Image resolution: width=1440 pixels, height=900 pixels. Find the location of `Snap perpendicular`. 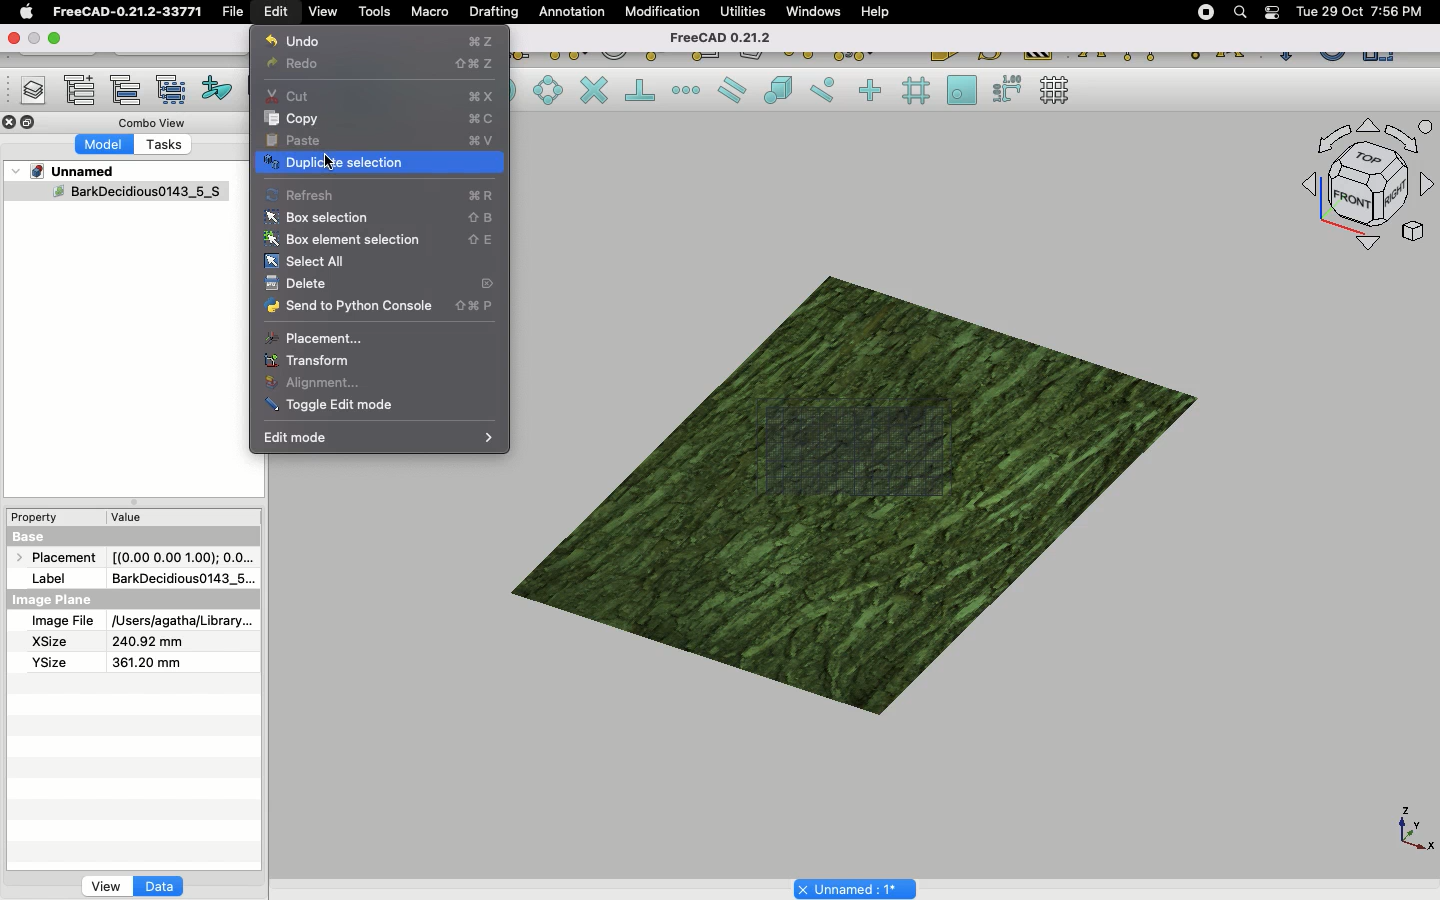

Snap perpendicular is located at coordinates (643, 92).